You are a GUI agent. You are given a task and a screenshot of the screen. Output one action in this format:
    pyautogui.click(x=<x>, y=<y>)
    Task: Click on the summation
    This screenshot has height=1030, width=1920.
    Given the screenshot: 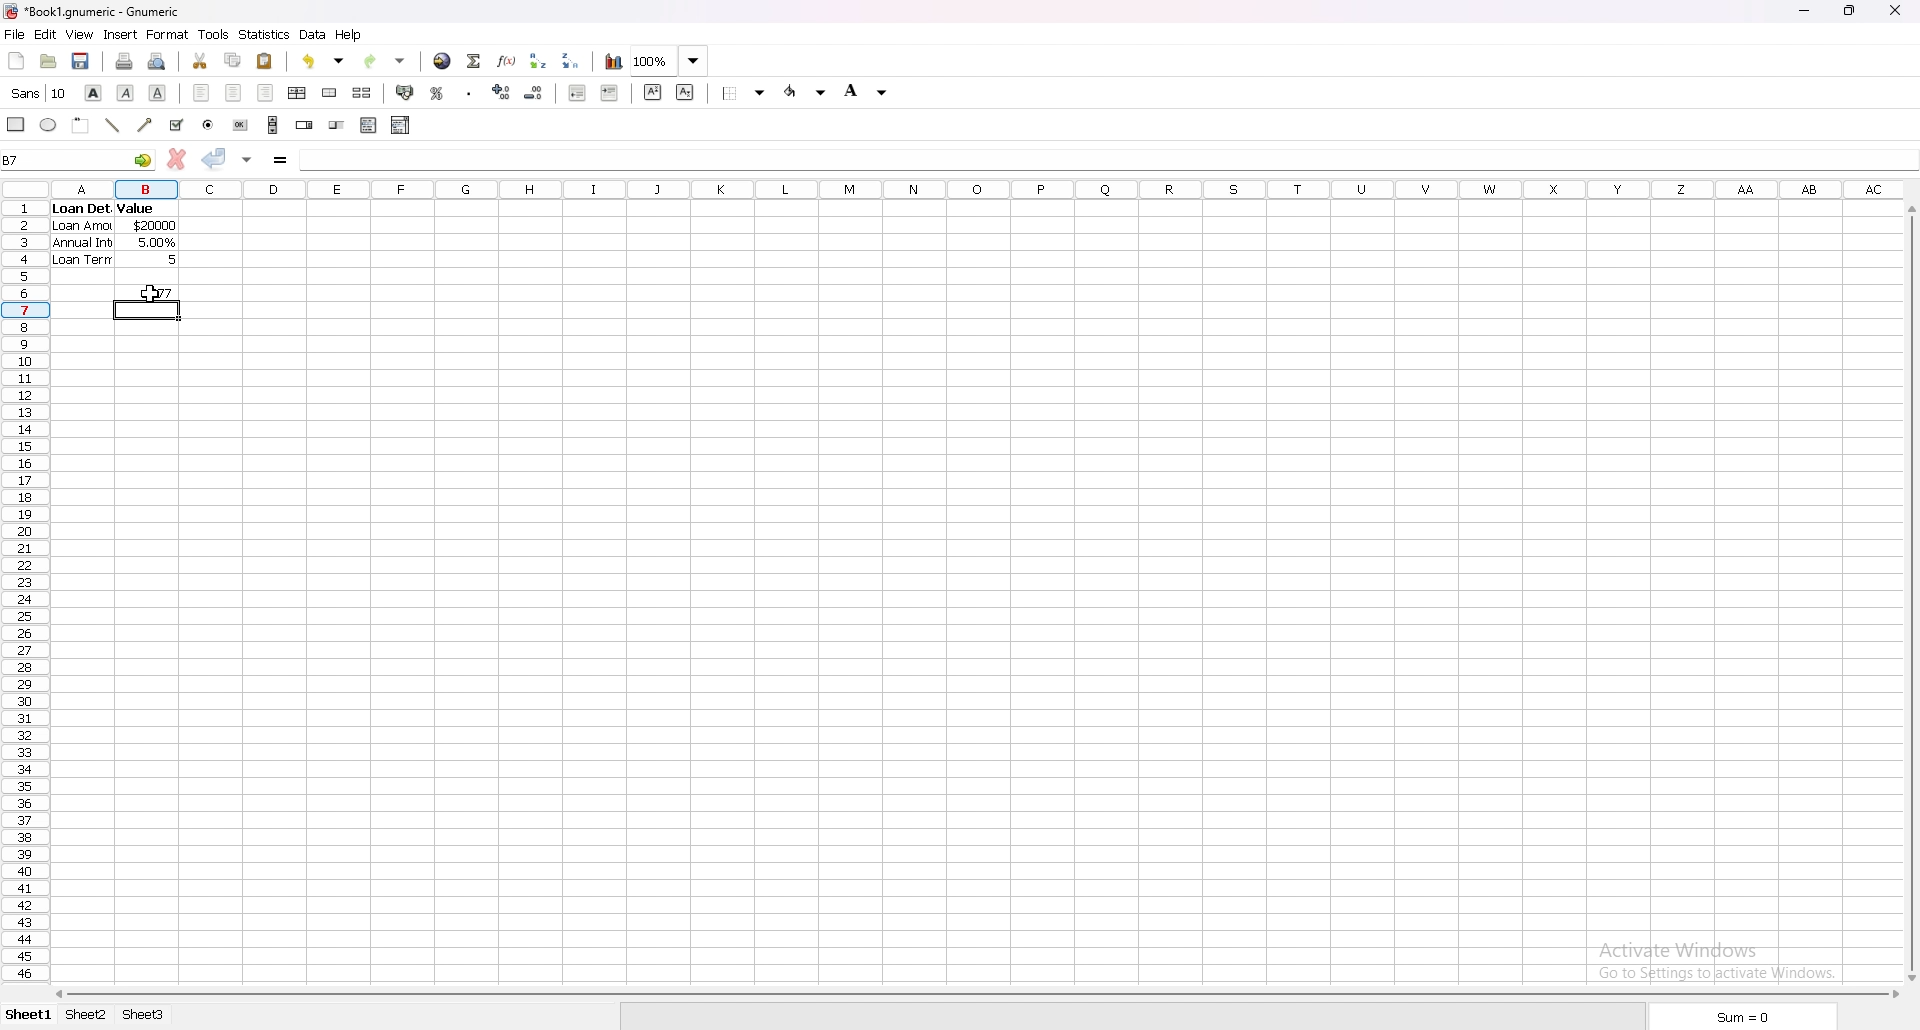 What is the action you would take?
    pyautogui.click(x=475, y=62)
    